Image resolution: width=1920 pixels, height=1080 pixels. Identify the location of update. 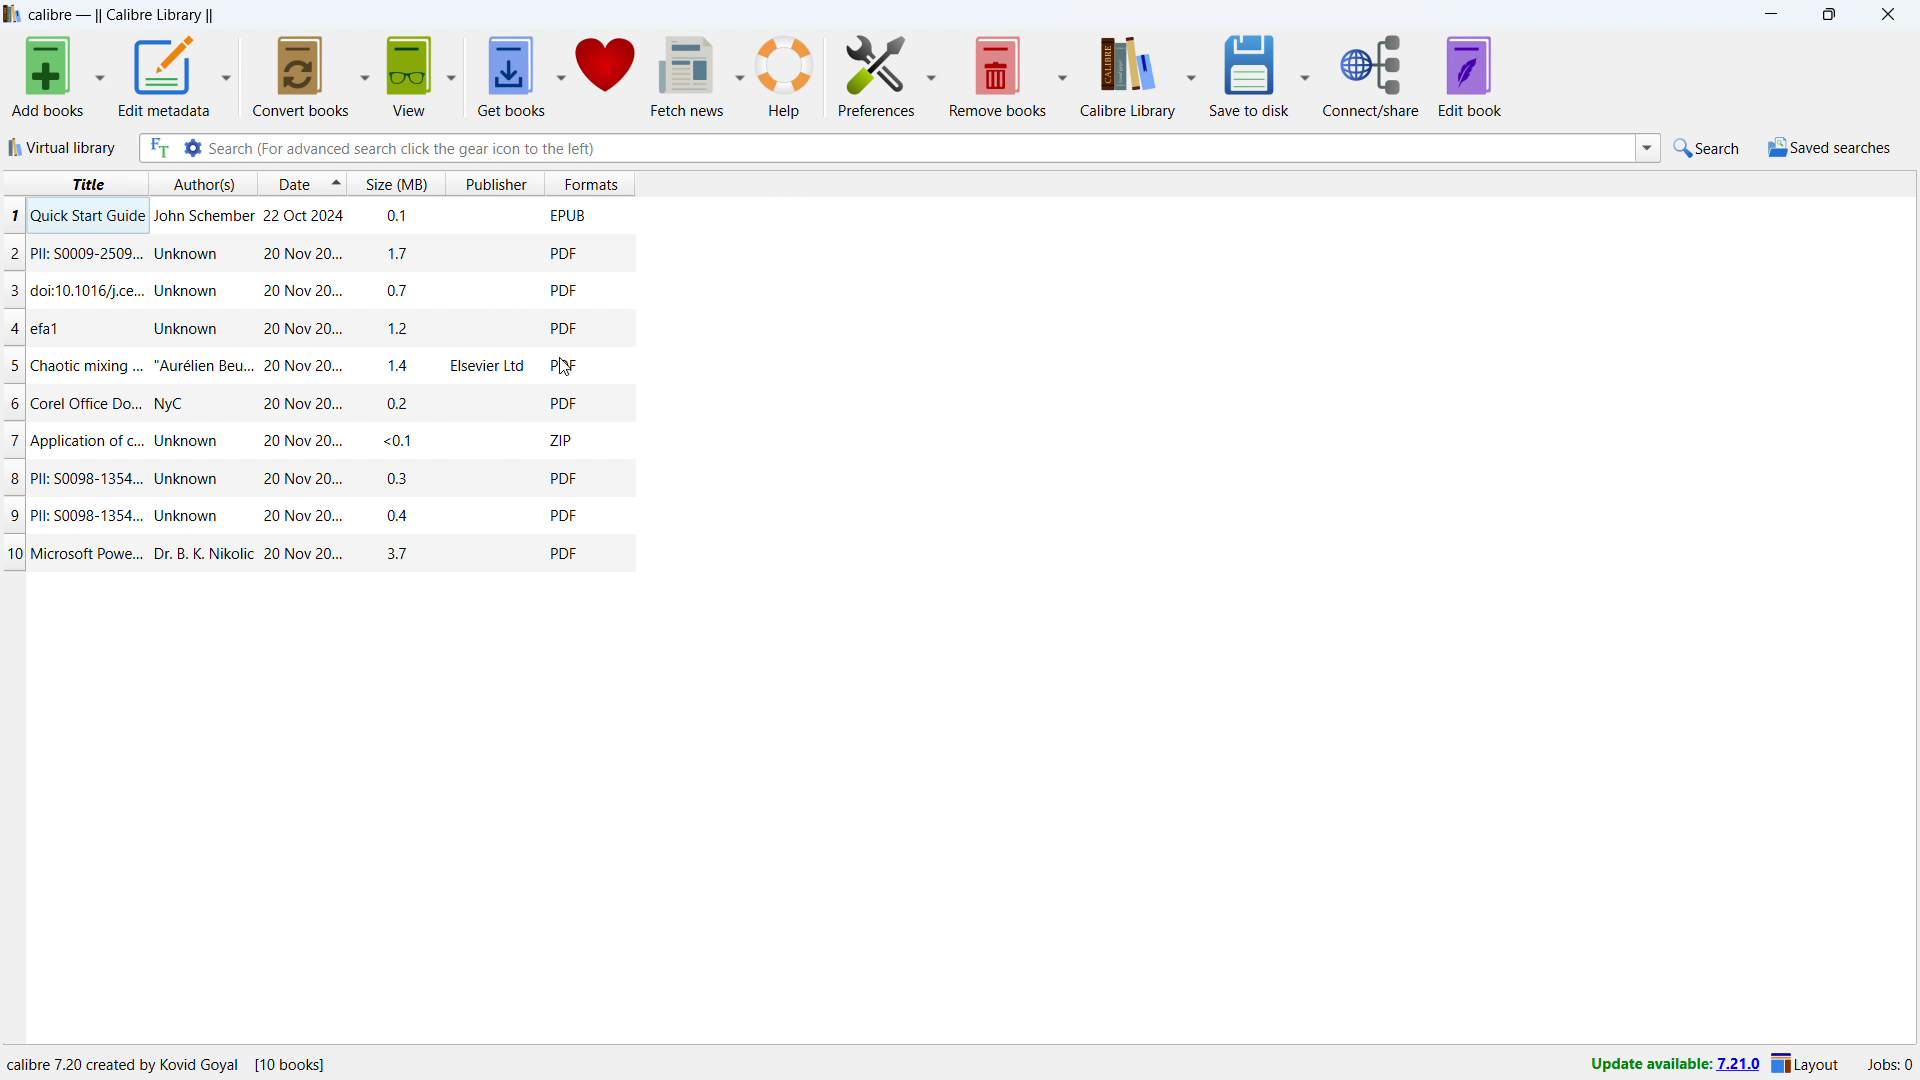
(1673, 1066).